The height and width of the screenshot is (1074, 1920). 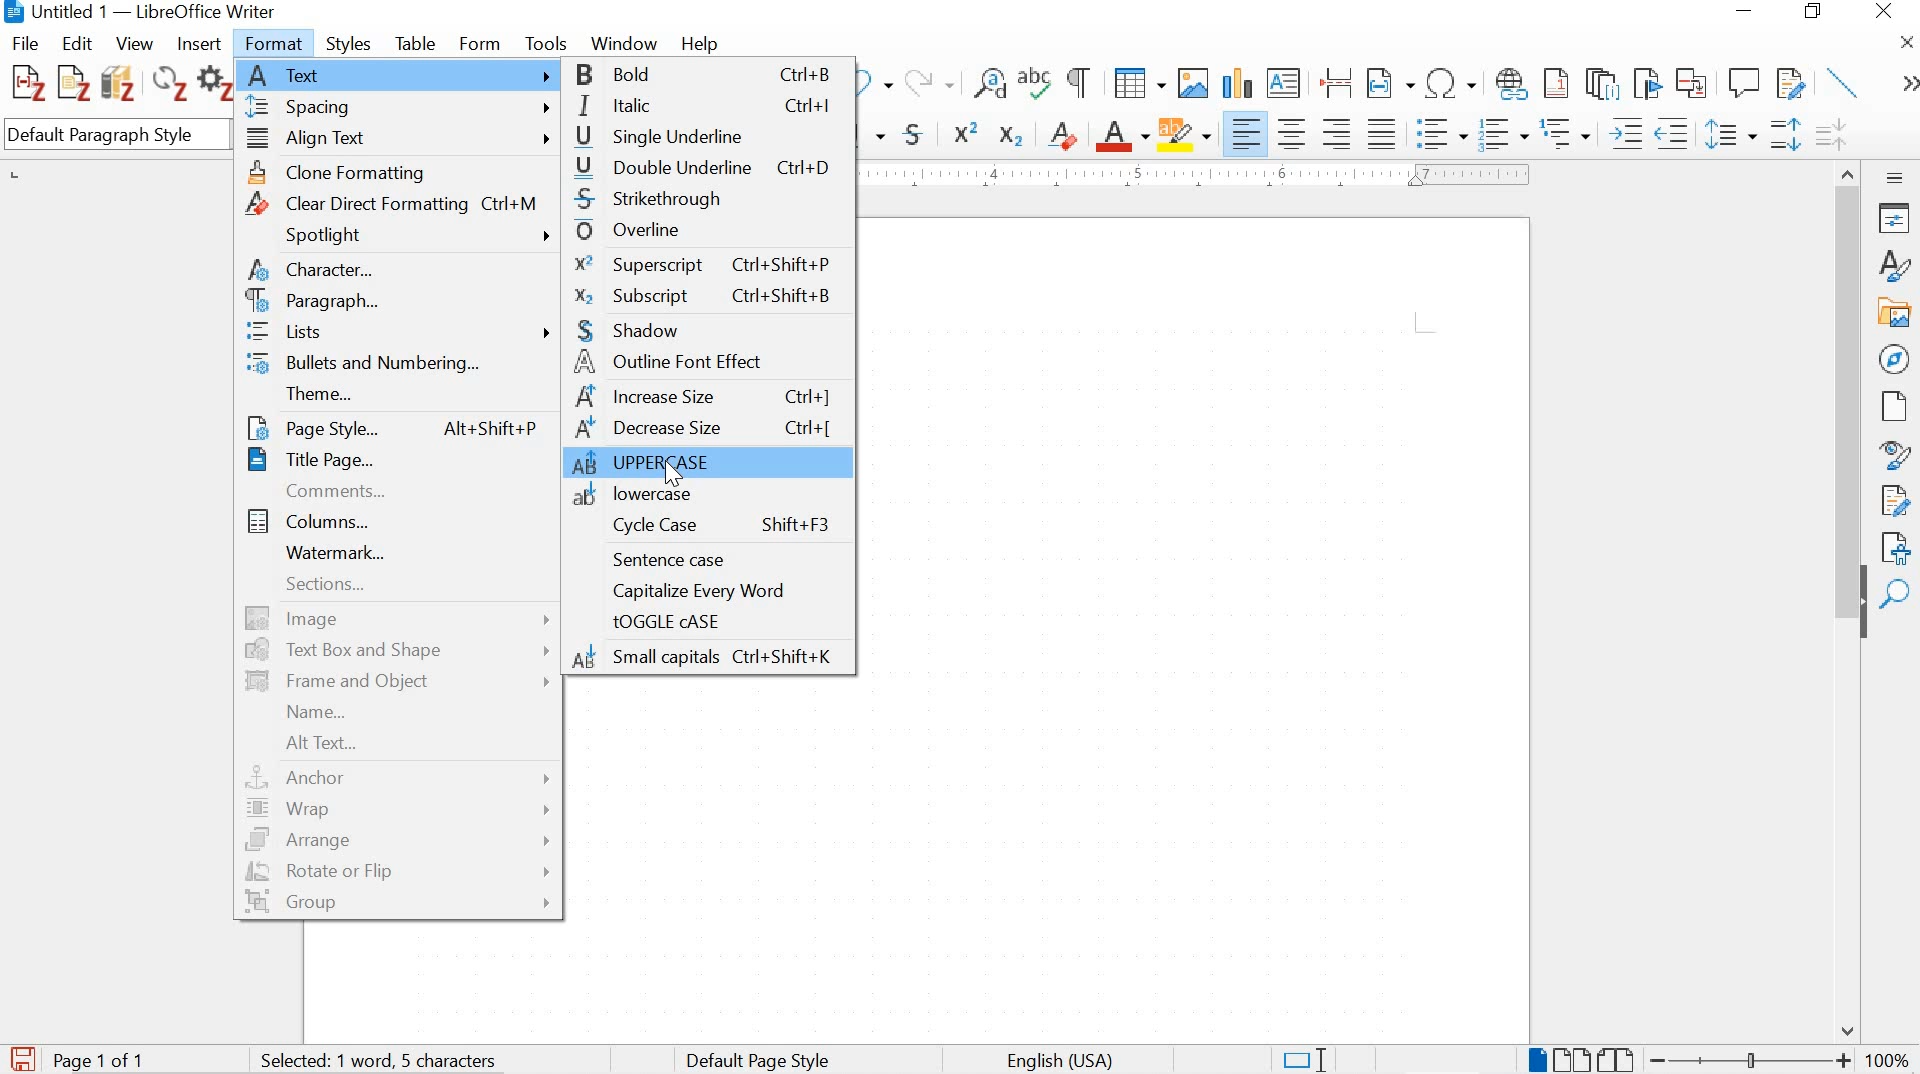 I want to click on move down, so click(x=1849, y=1031).